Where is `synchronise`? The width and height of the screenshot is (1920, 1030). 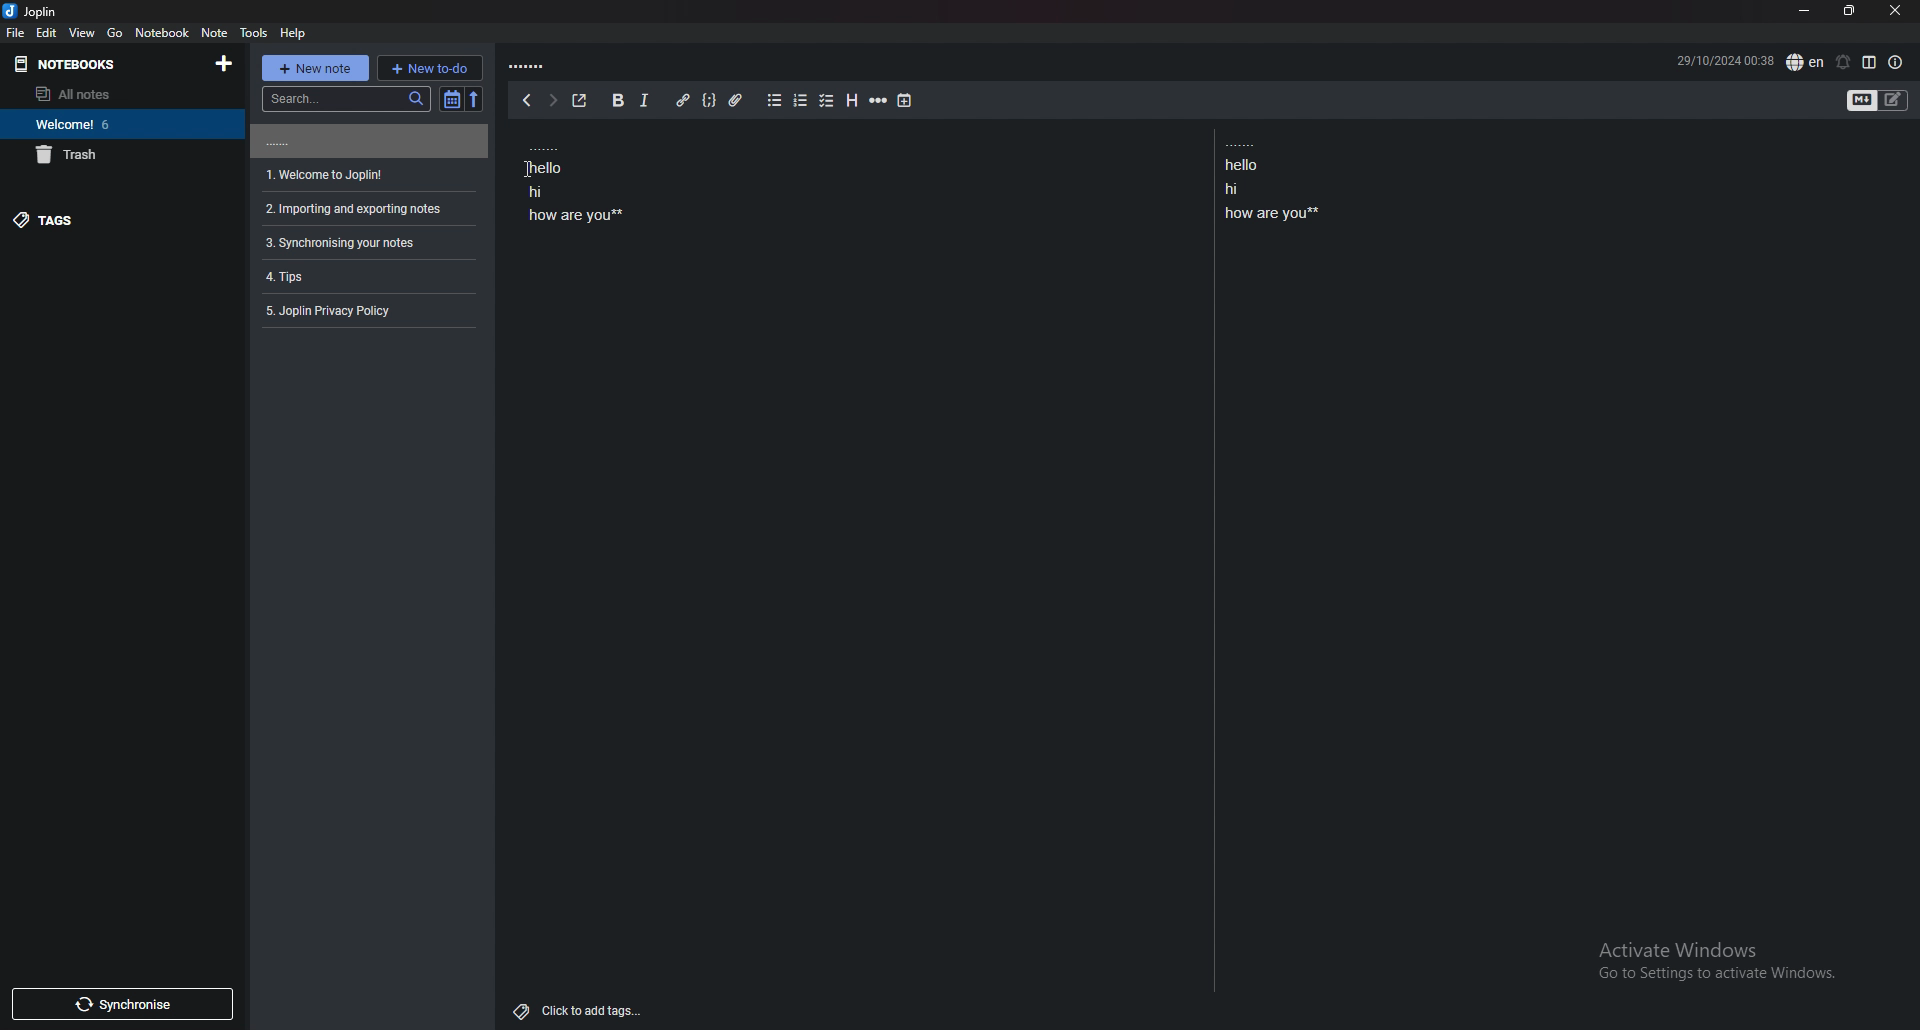 synchronise is located at coordinates (123, 1004).